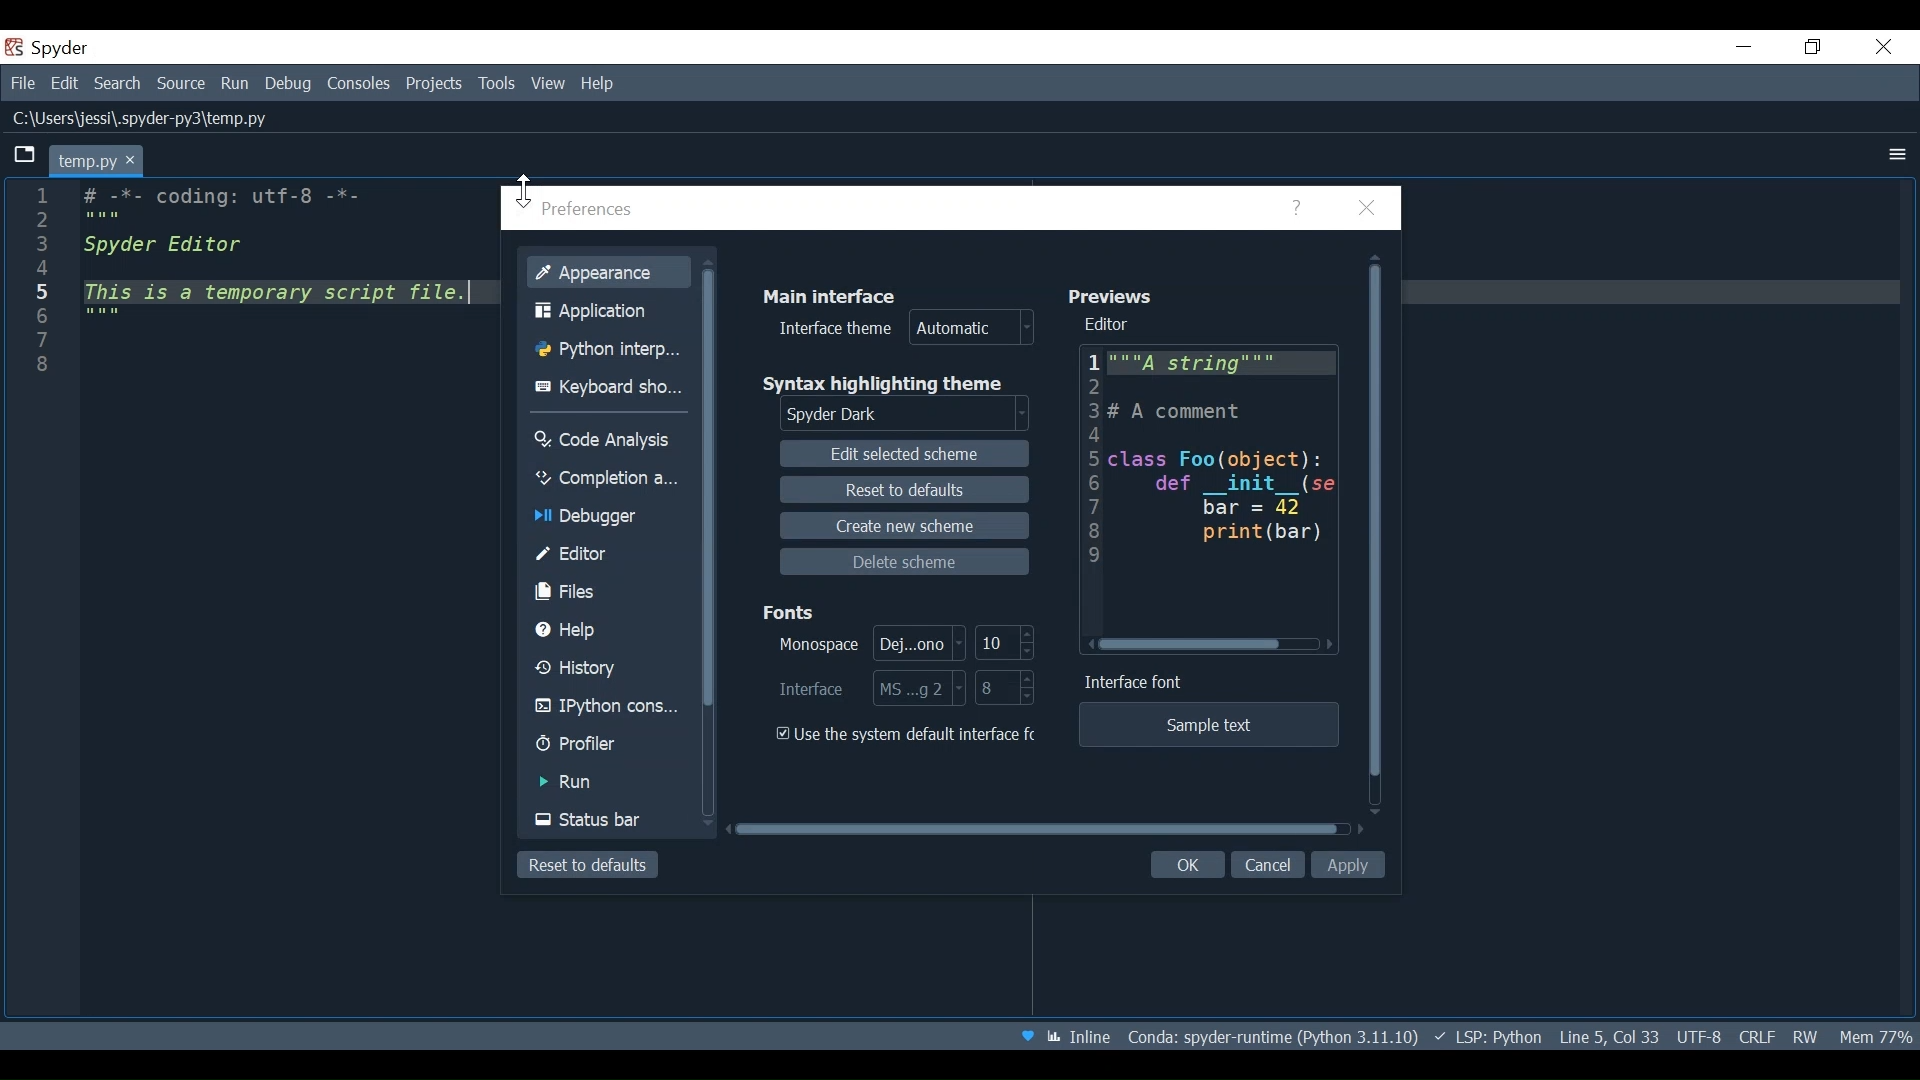 Image resolution: width=1920 pixels, height=1080 pixels. What do you see at coordinates (910, 735) in the screenshot?
I see `(un)check Use the systems default interface font` at bounding box center [910, 735].